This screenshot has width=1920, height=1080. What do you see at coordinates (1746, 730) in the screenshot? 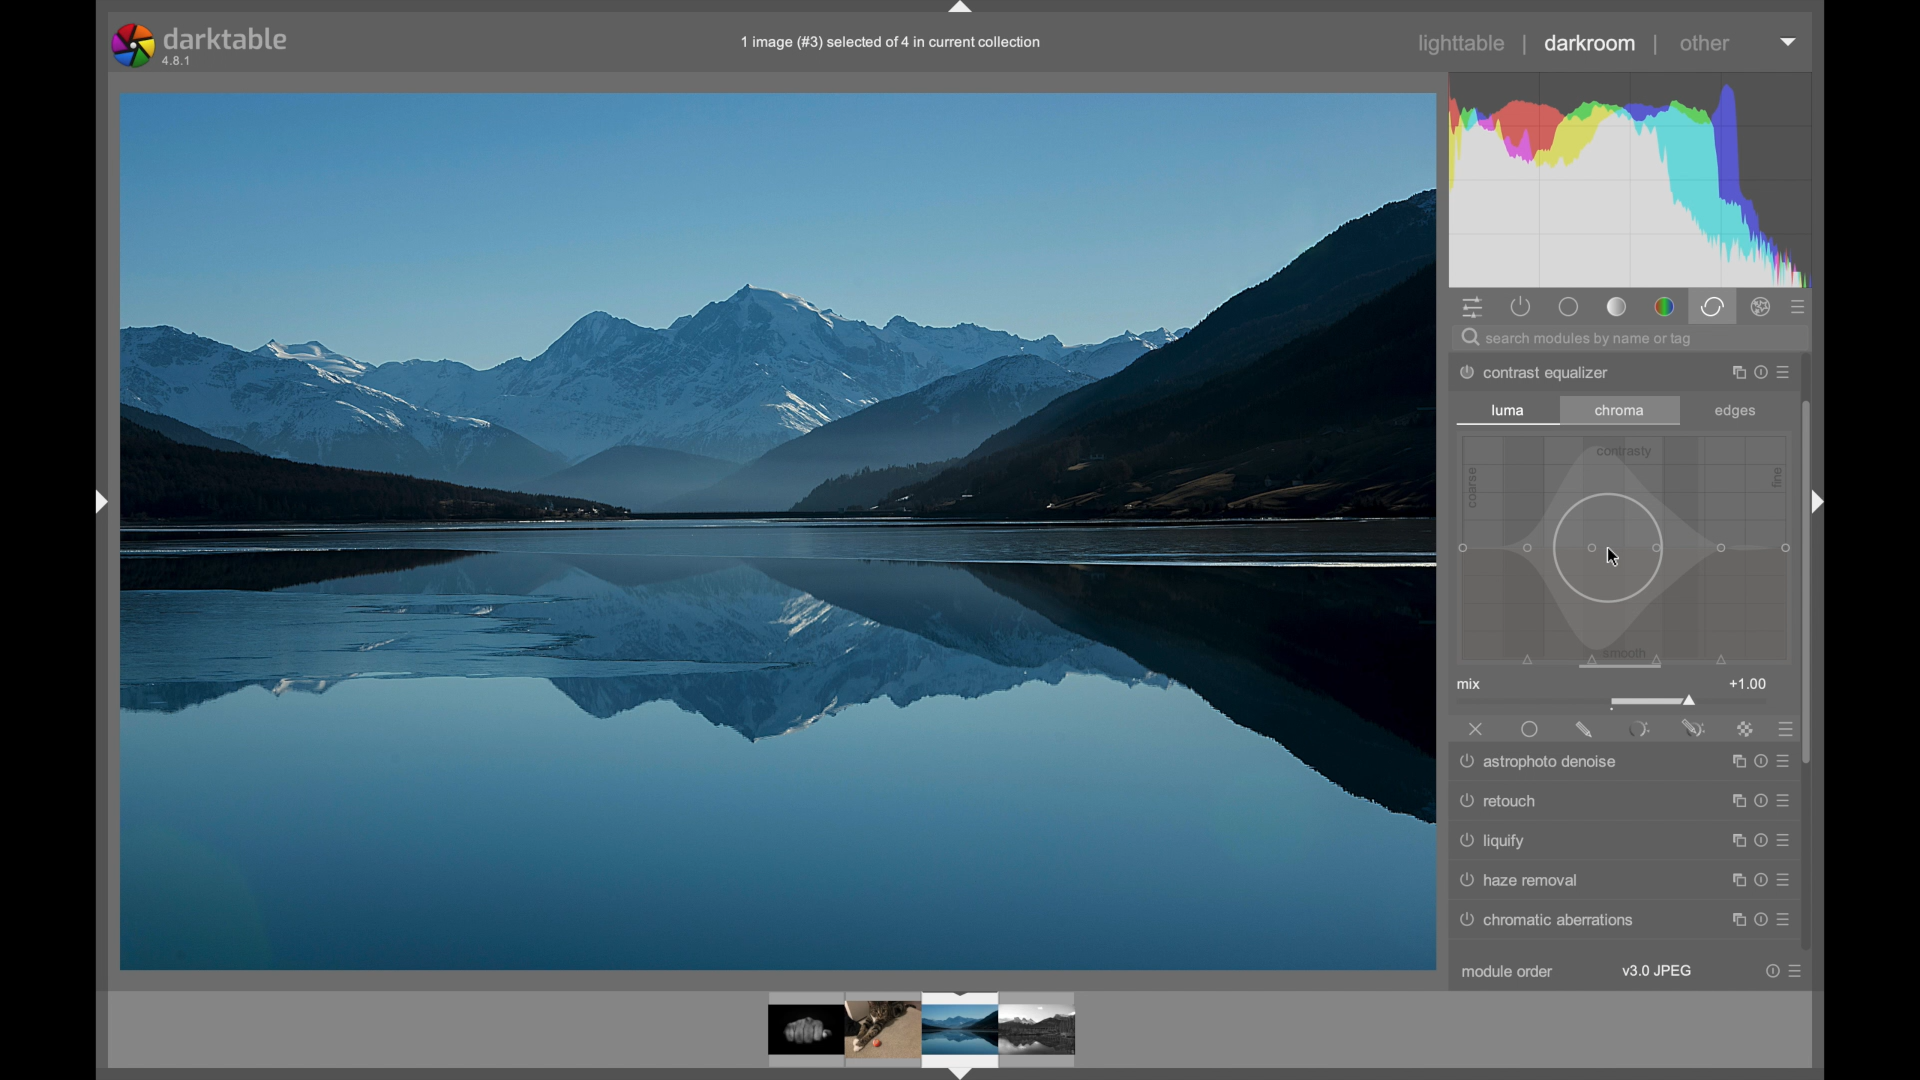
I see `raster mask` at bounding box center [1746, 730].